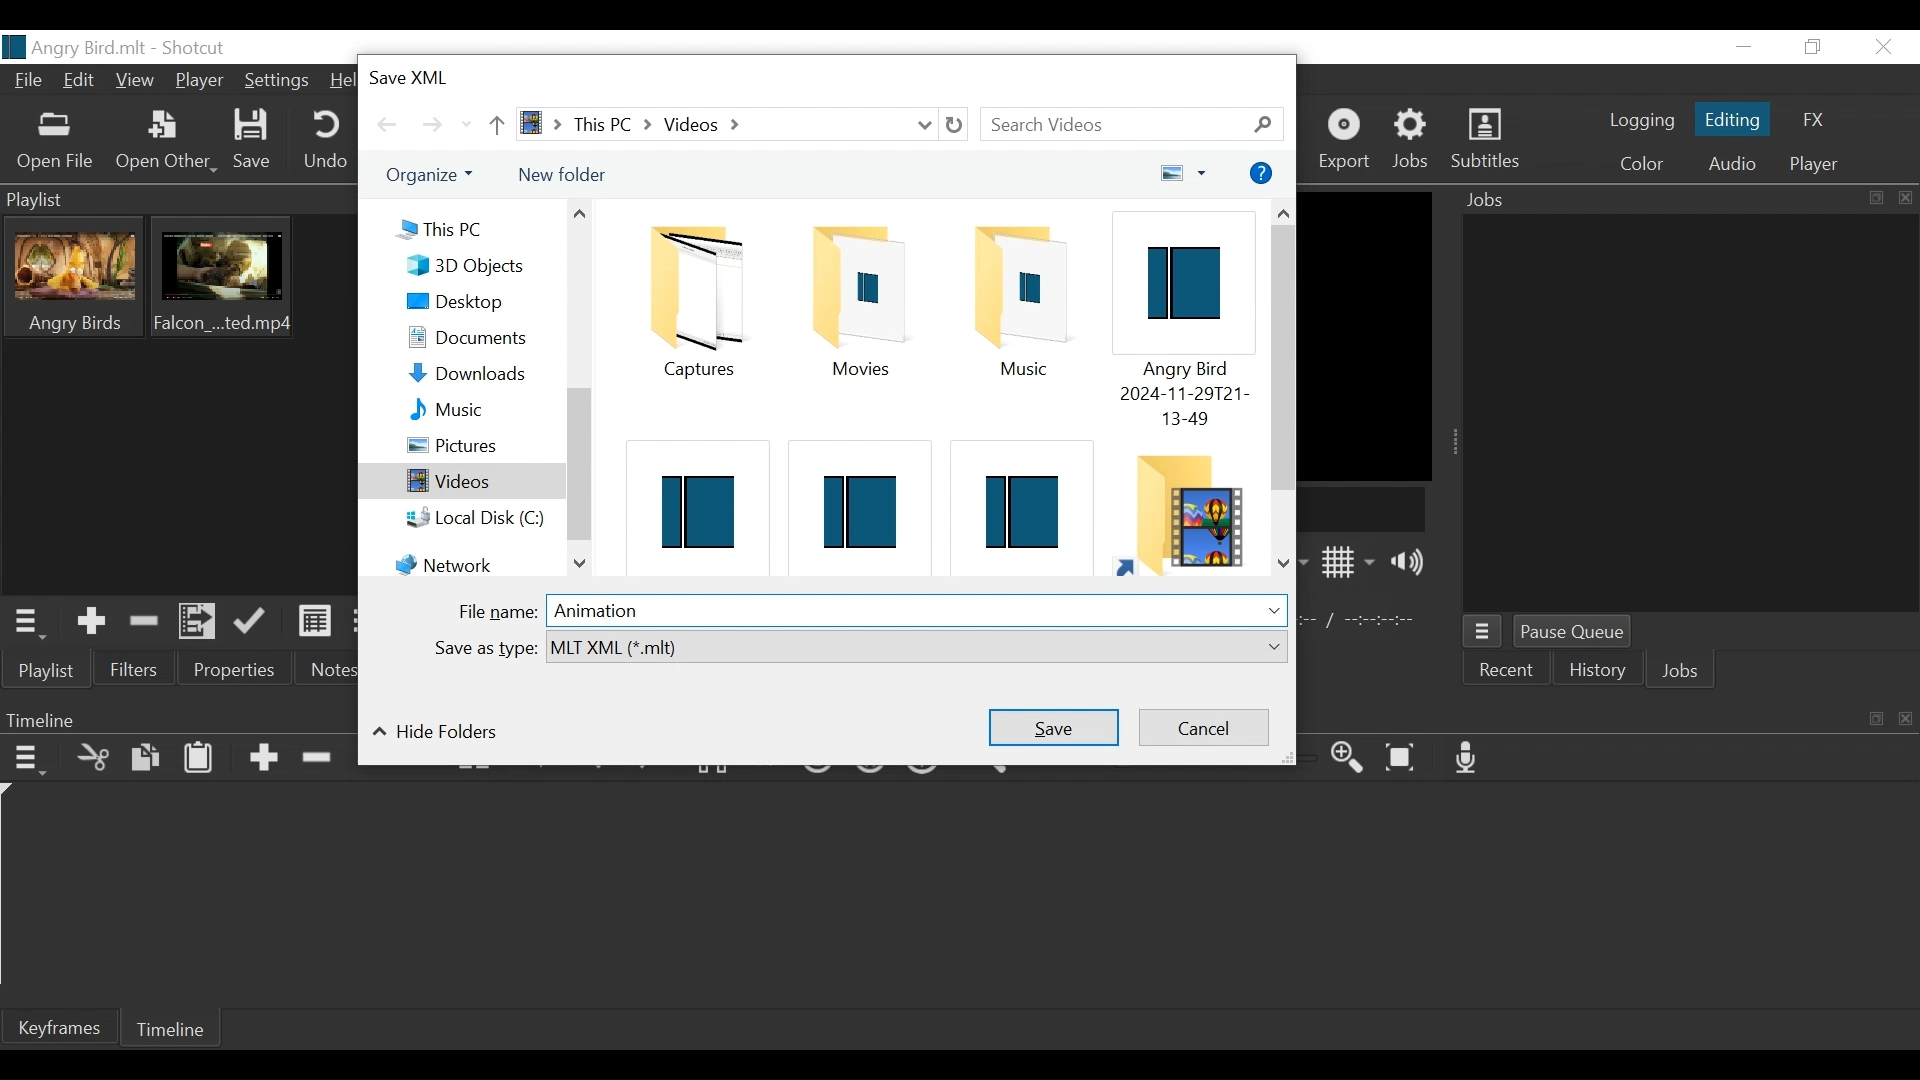  Describe the element at coordinates (560, 173) in the screenshot. I see `New Folder` at that location.